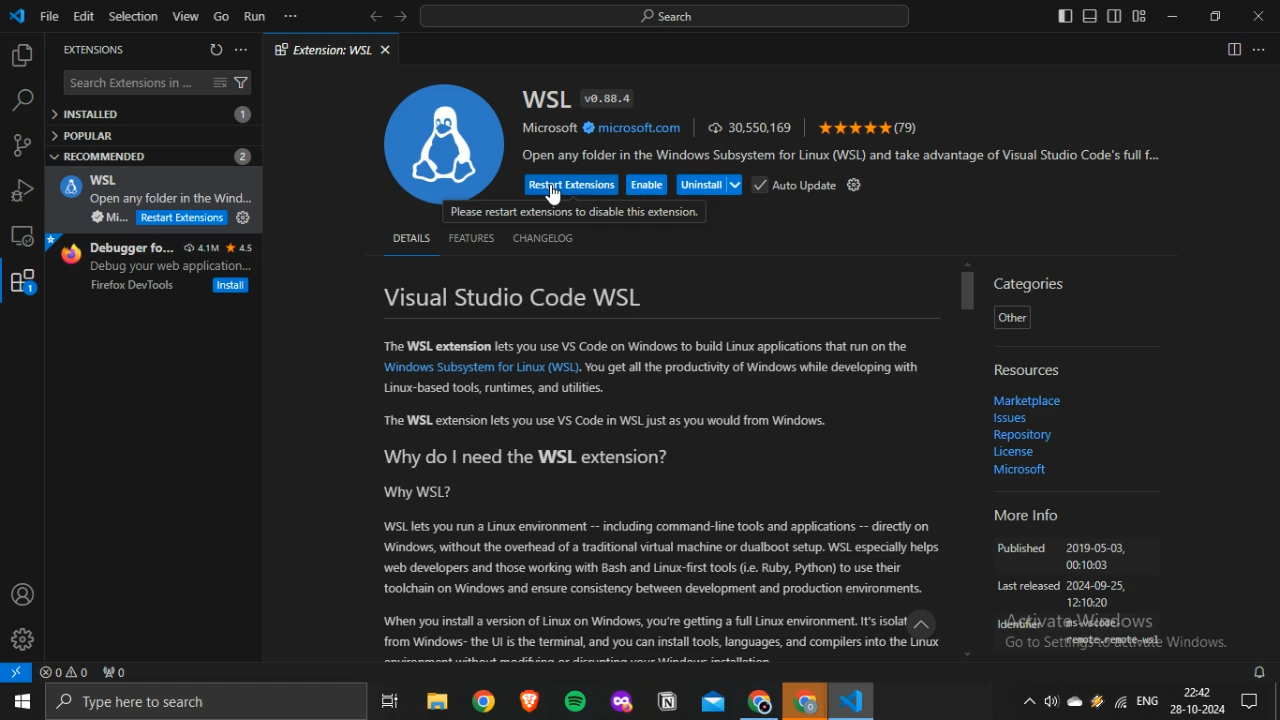  Describe the element at coordinates (1096, 549) in the screenshot. I see `2019-05-03` at that location.